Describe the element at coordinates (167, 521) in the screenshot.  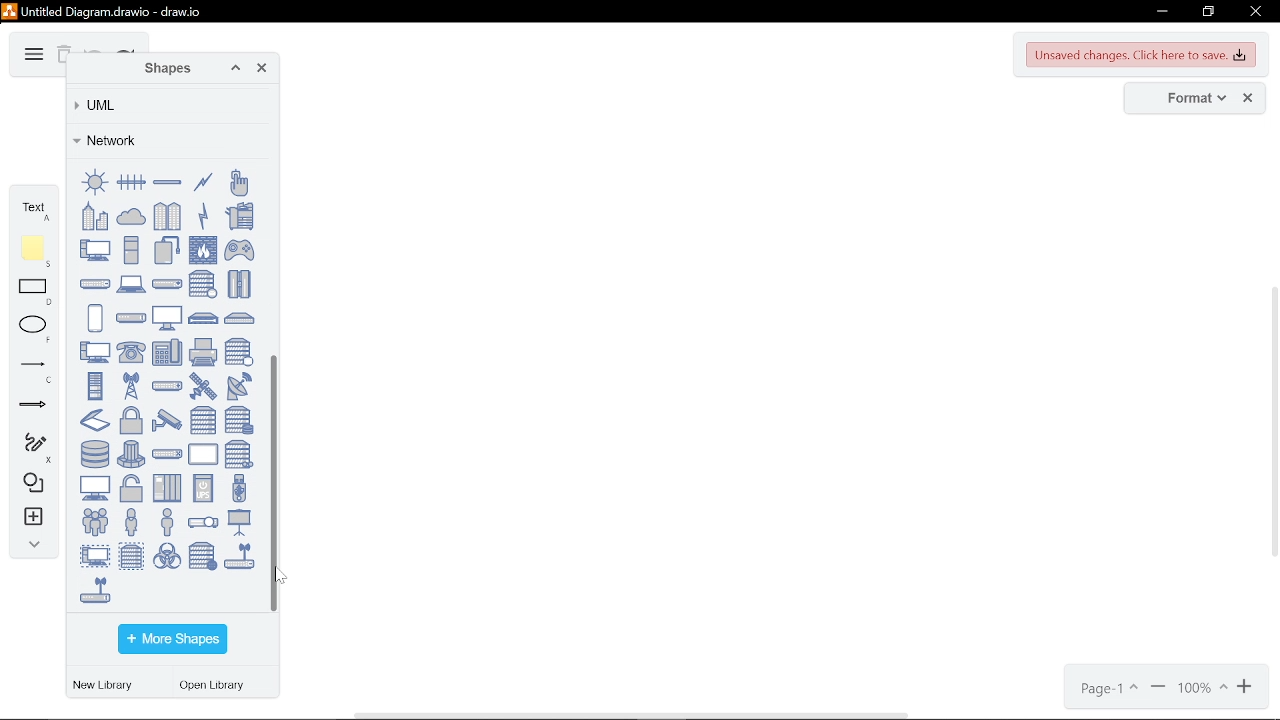
I see `user male` at that location.